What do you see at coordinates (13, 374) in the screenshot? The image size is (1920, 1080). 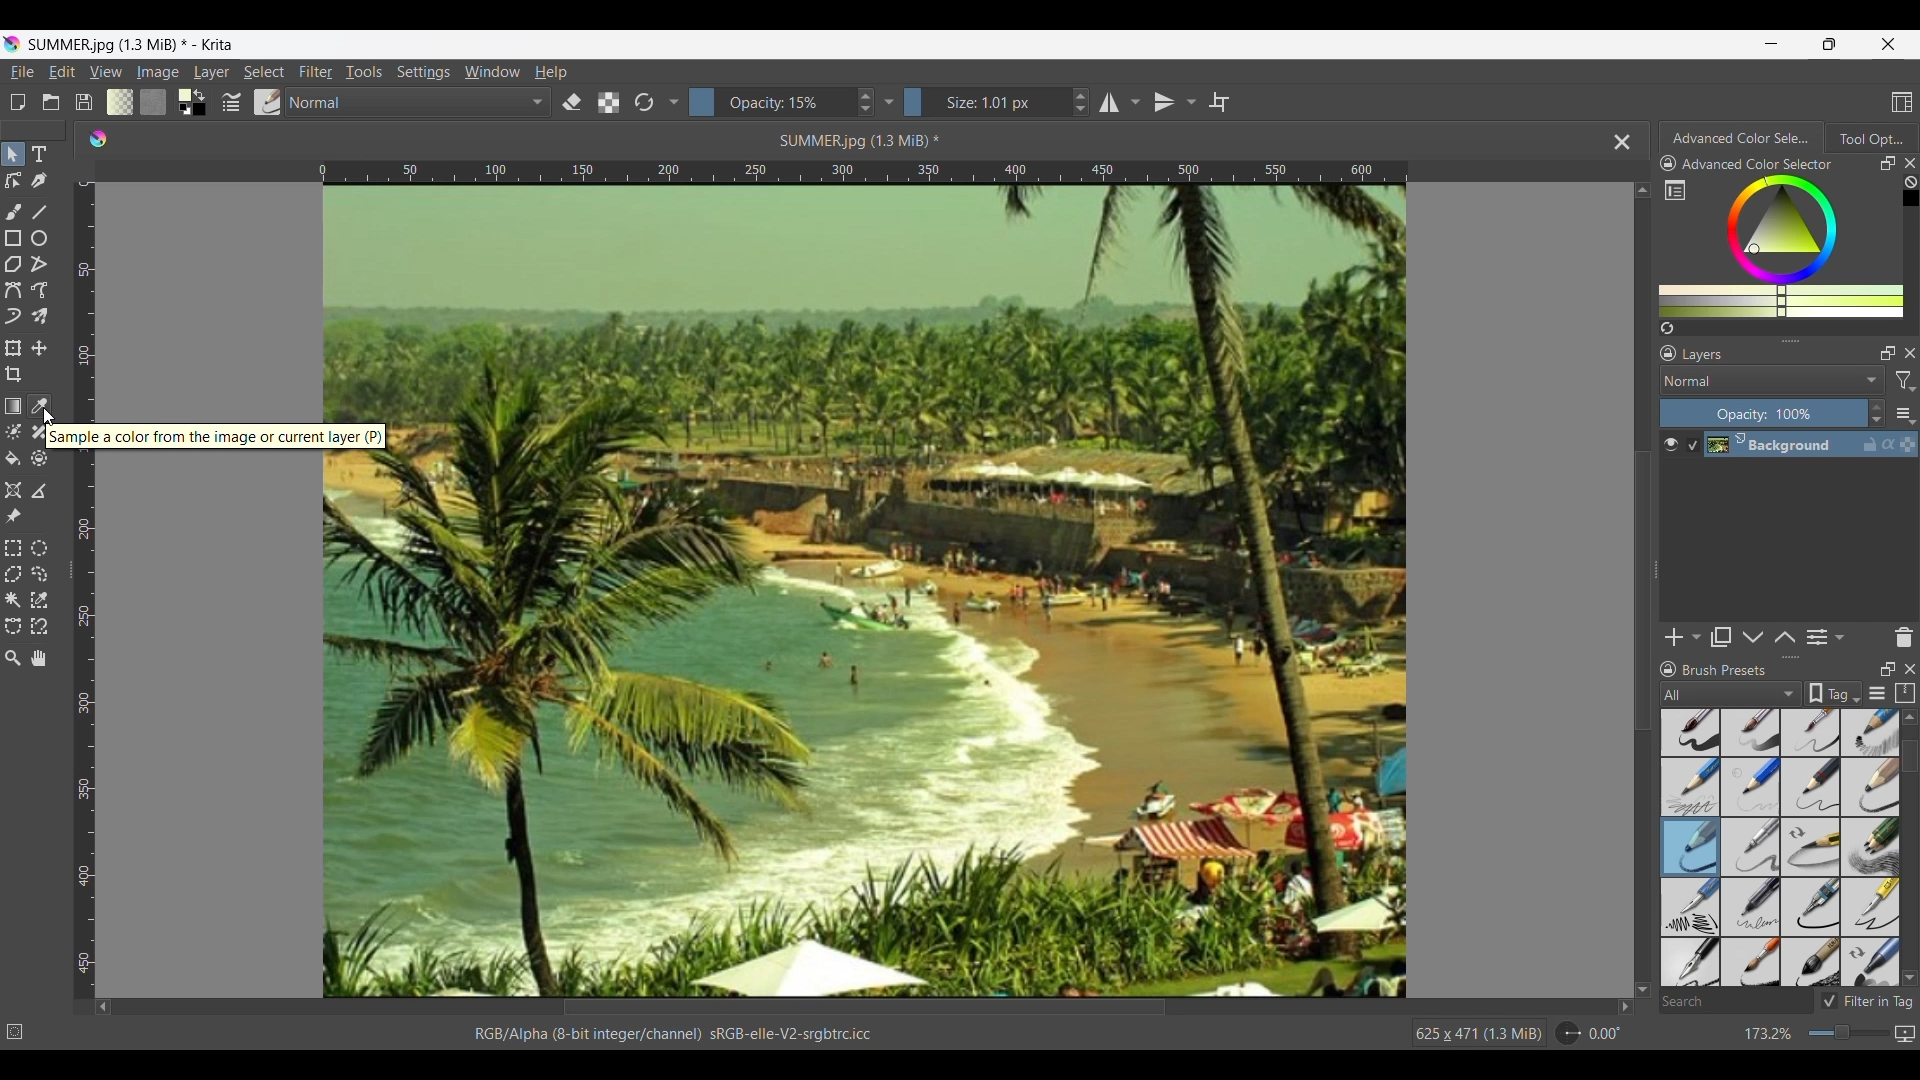 I see `Crop tool` at bounding box center [13, 374].